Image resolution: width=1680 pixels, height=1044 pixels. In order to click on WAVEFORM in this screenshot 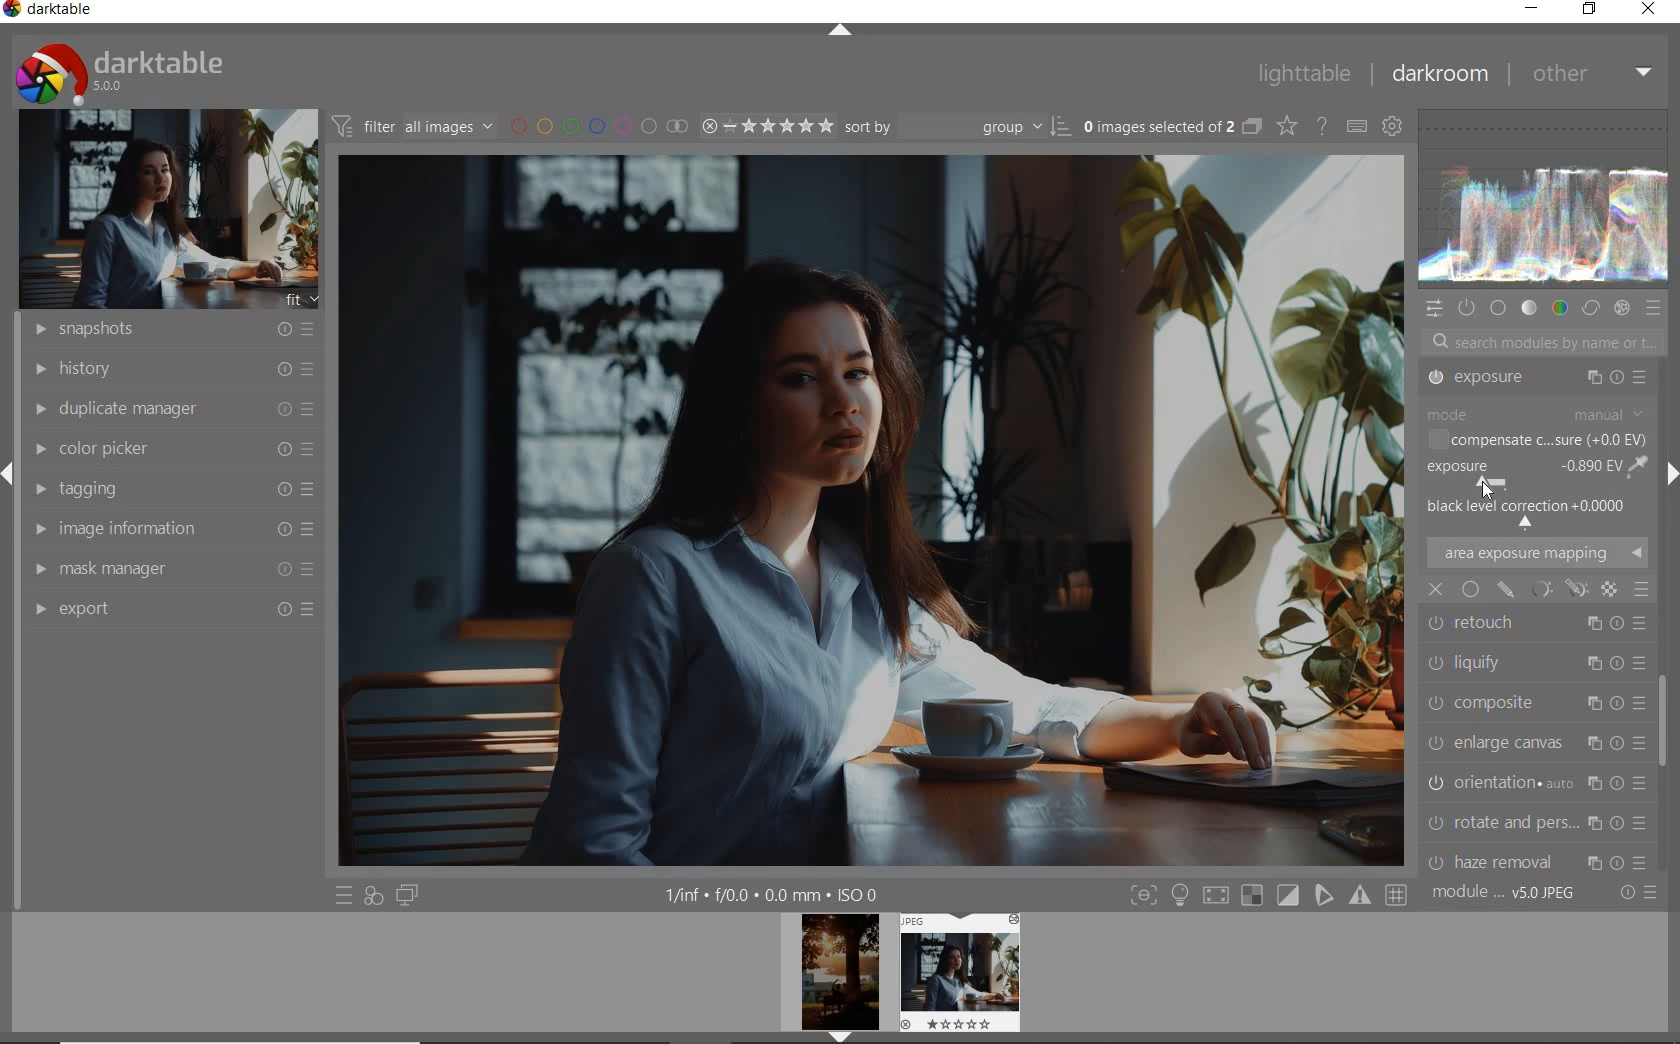, I will do `click(1545, 198)`.